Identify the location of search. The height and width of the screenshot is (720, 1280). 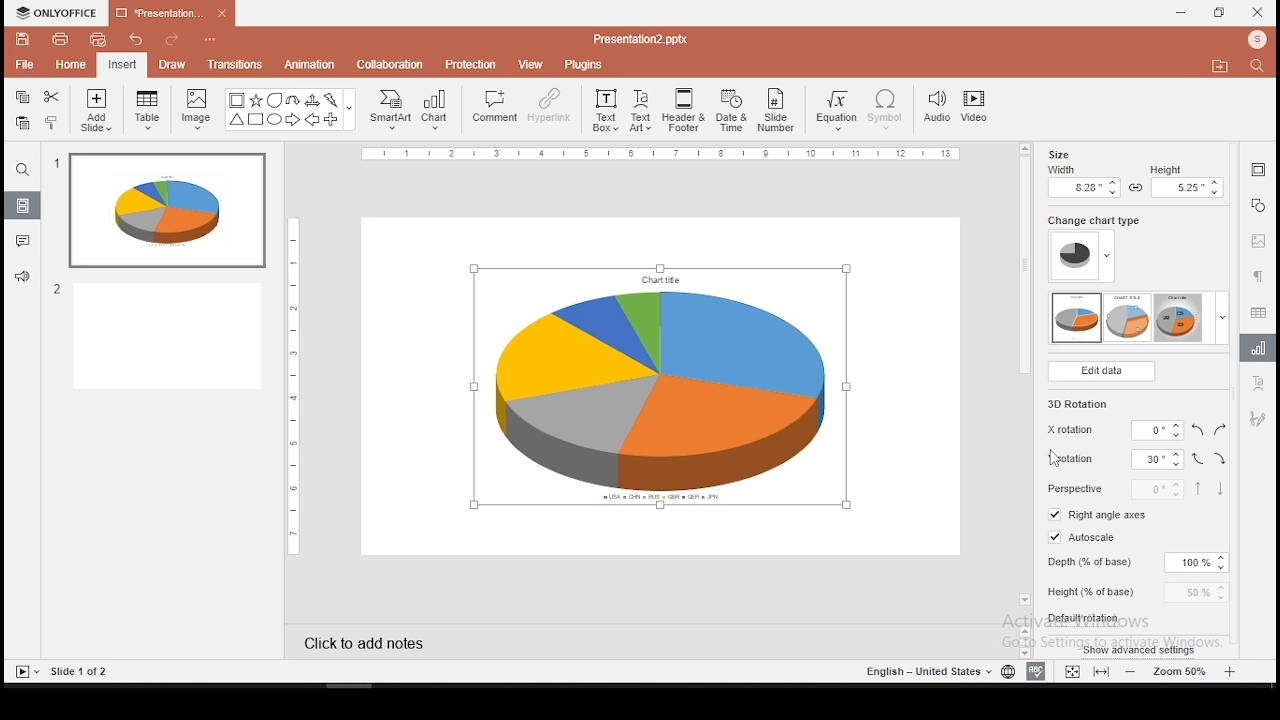
(1260, 67).